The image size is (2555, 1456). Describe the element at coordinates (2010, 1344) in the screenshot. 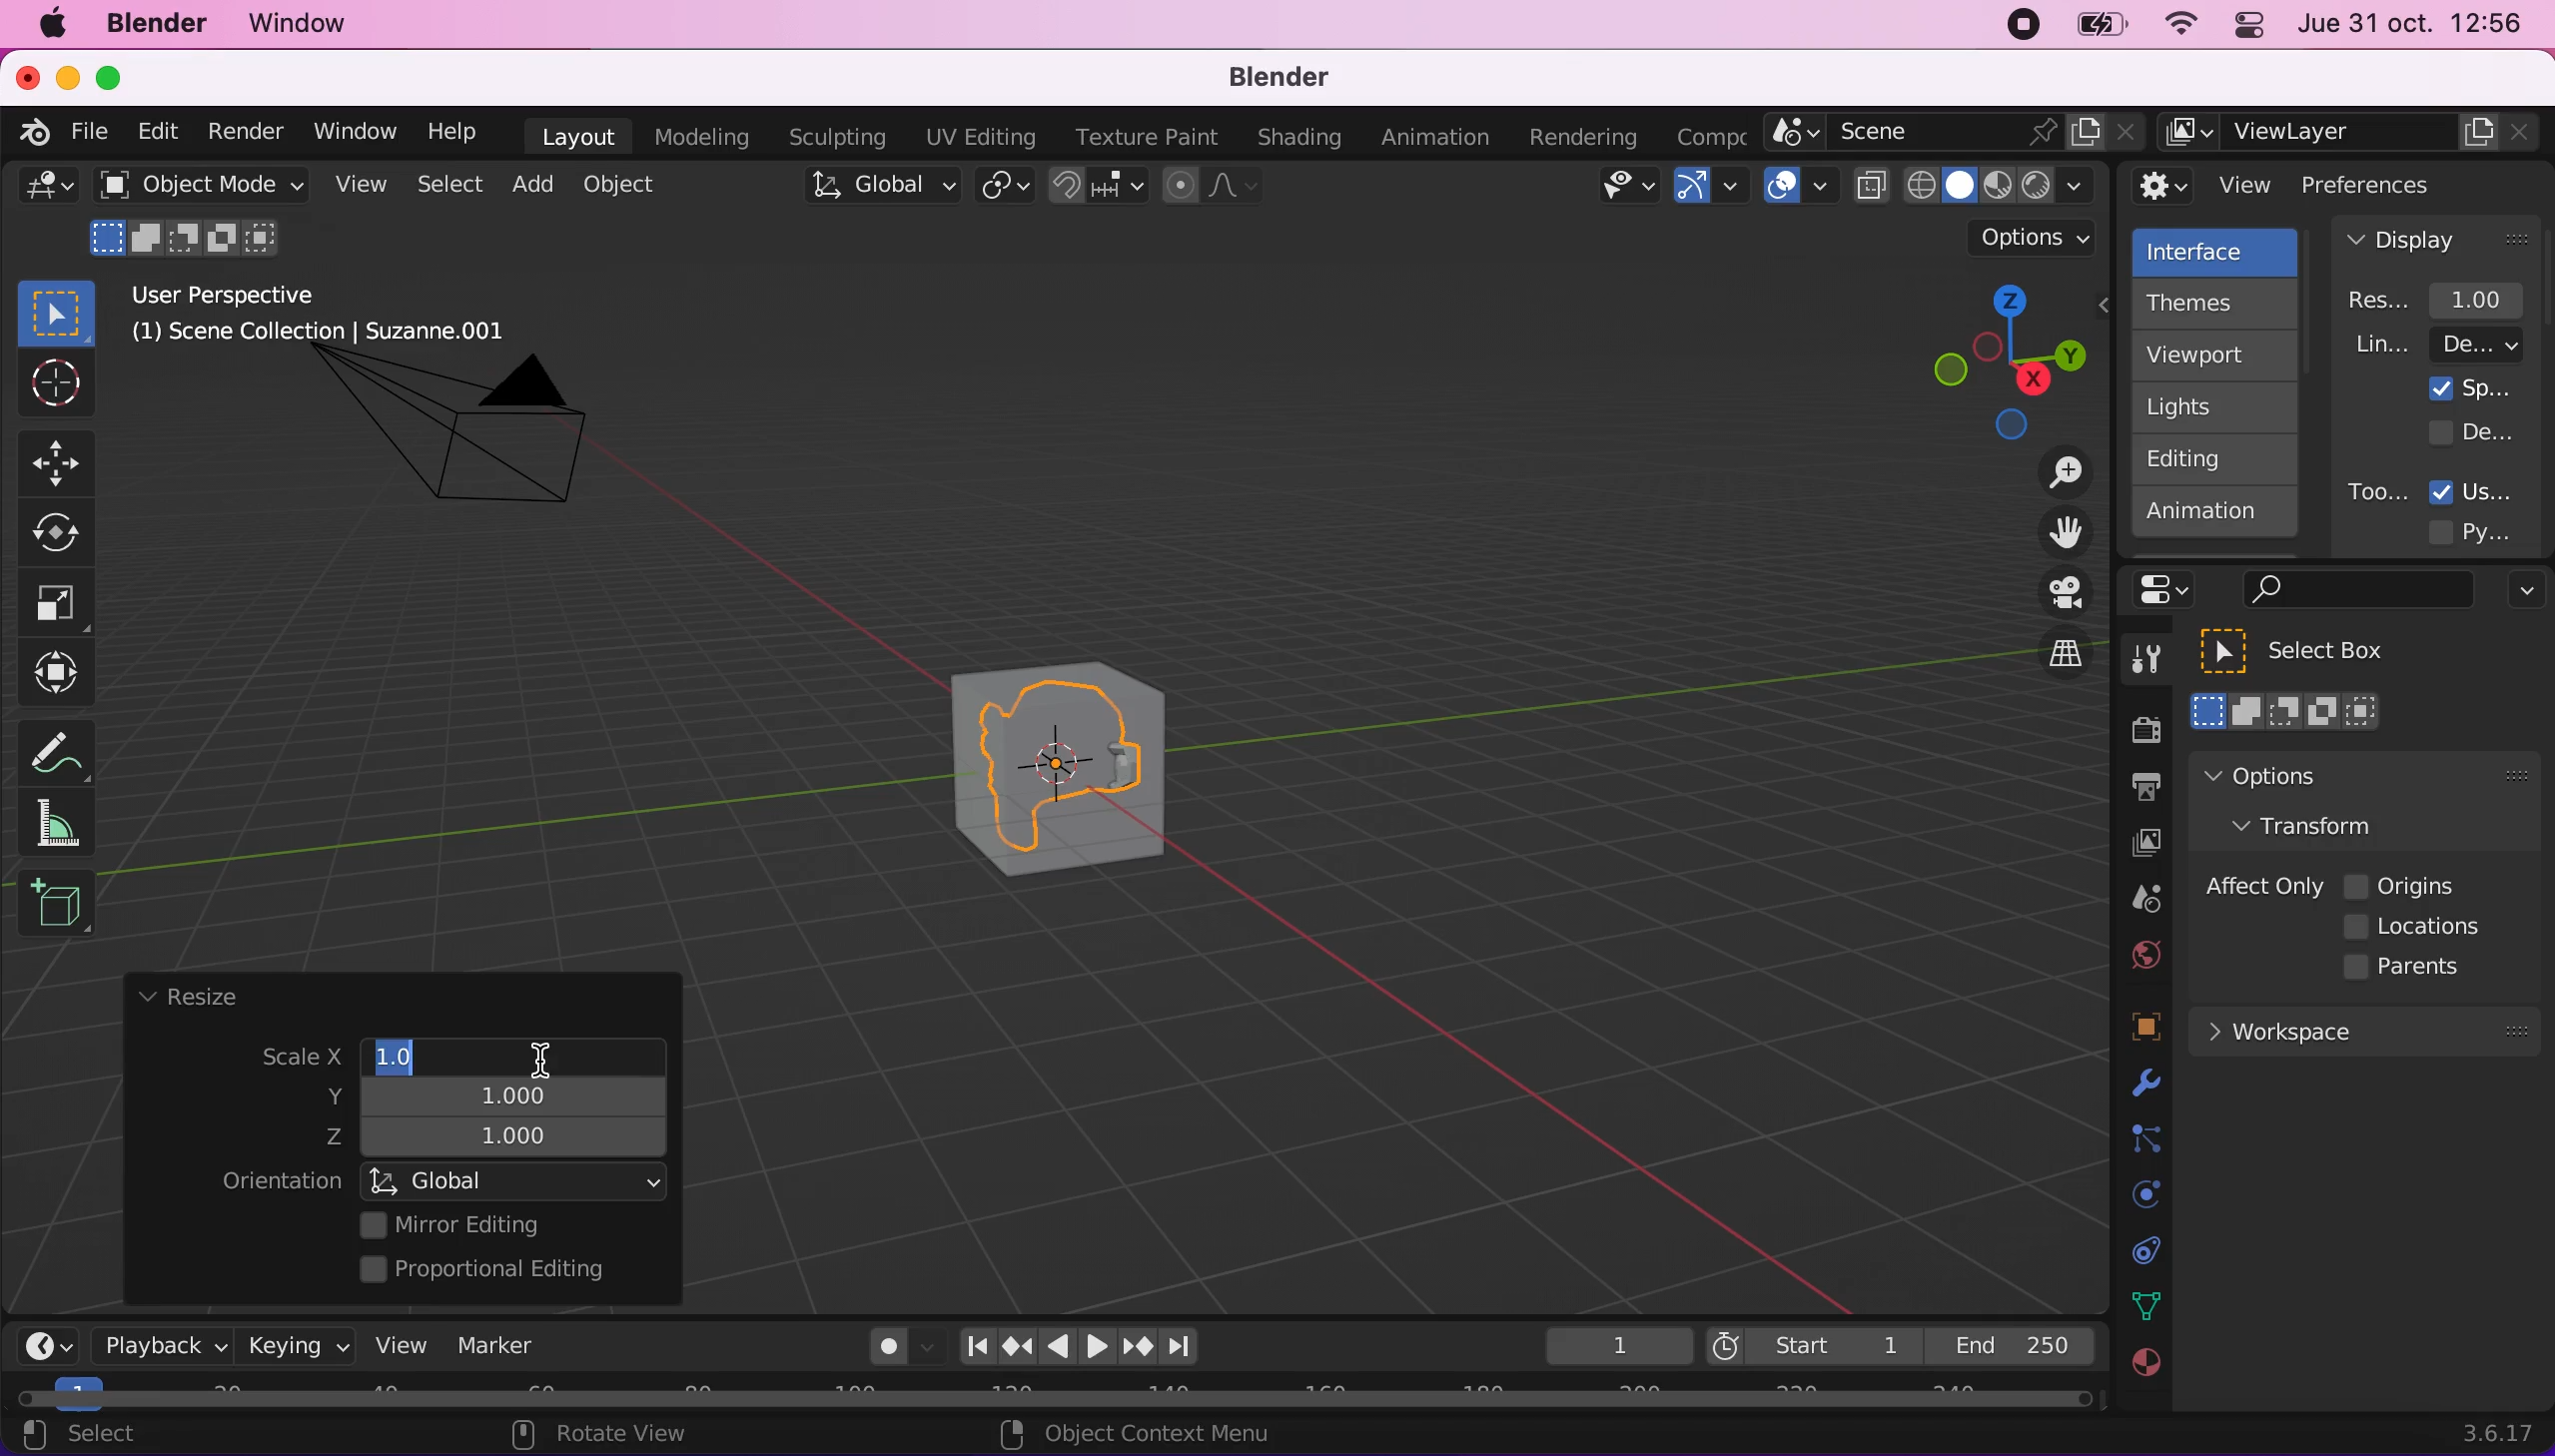

I see `end 250` at that location.